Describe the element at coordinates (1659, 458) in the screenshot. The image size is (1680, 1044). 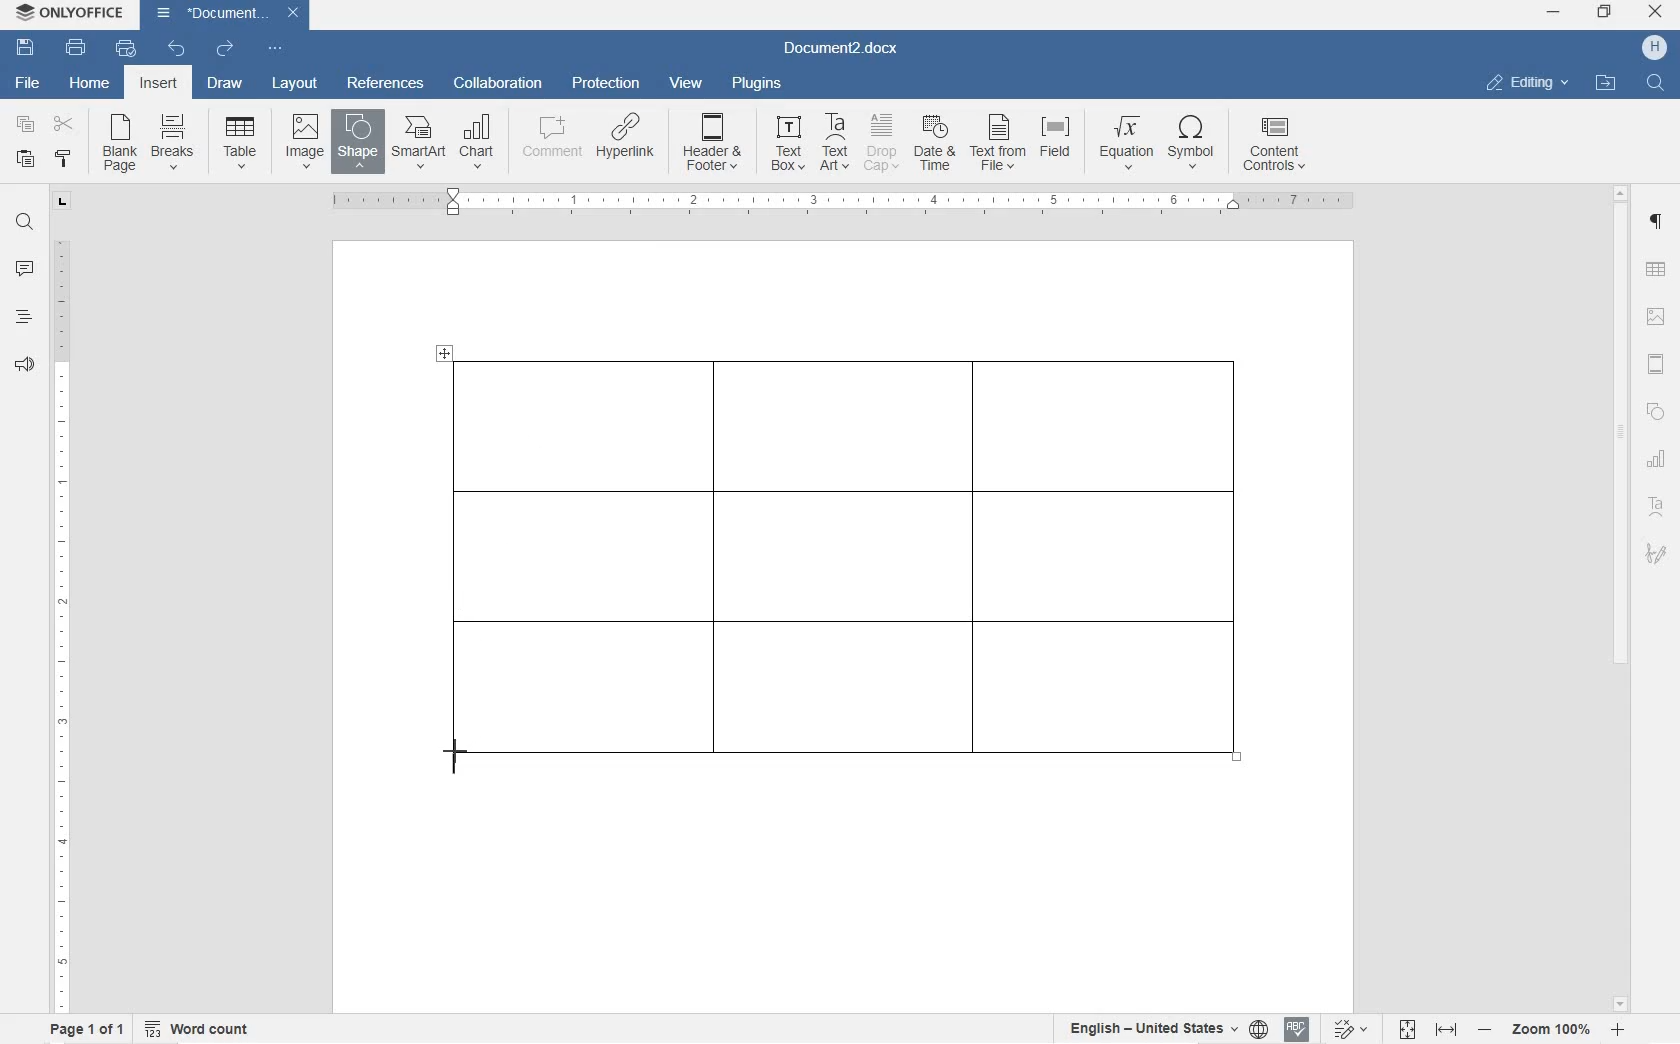
I see `chart` at that location.